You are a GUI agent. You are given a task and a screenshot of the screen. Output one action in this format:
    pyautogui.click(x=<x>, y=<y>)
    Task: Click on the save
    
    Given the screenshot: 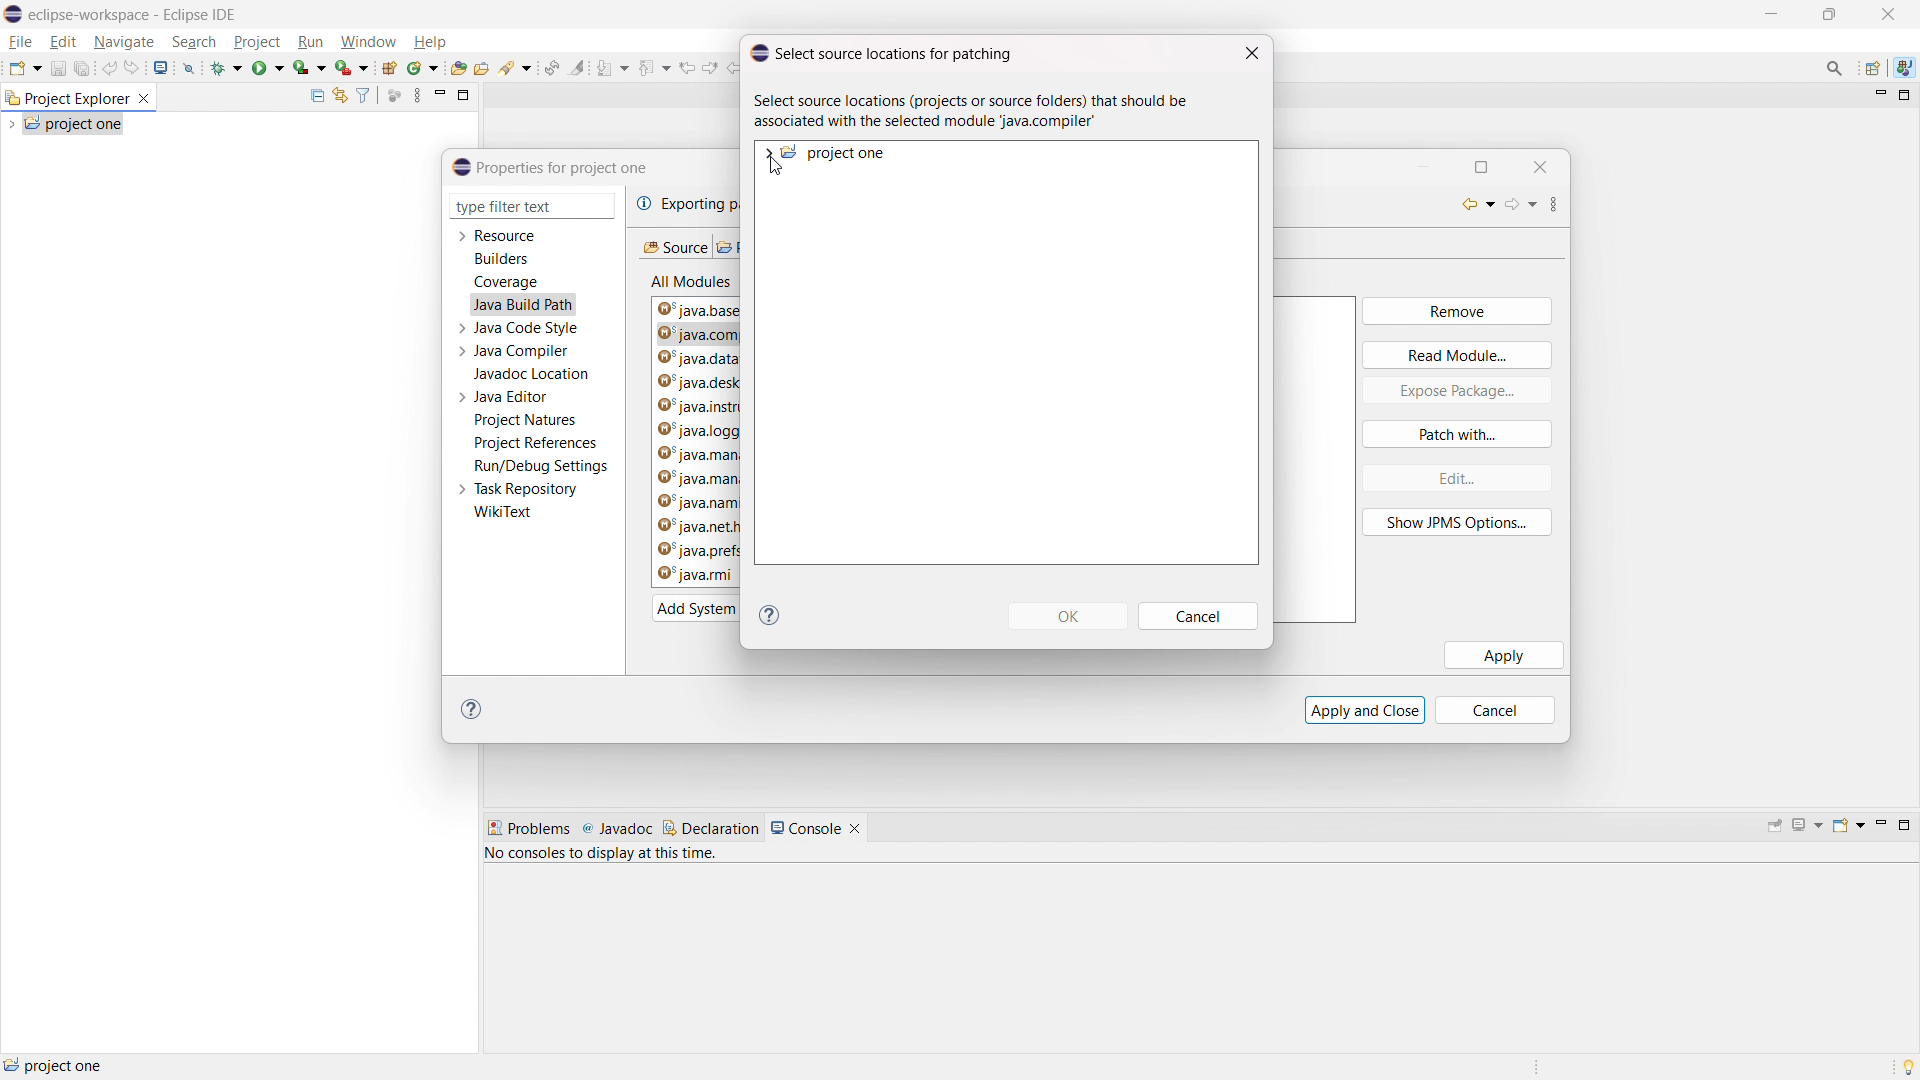 What is the action you would take?
    pyautogui.click(x=58, y=68)
    